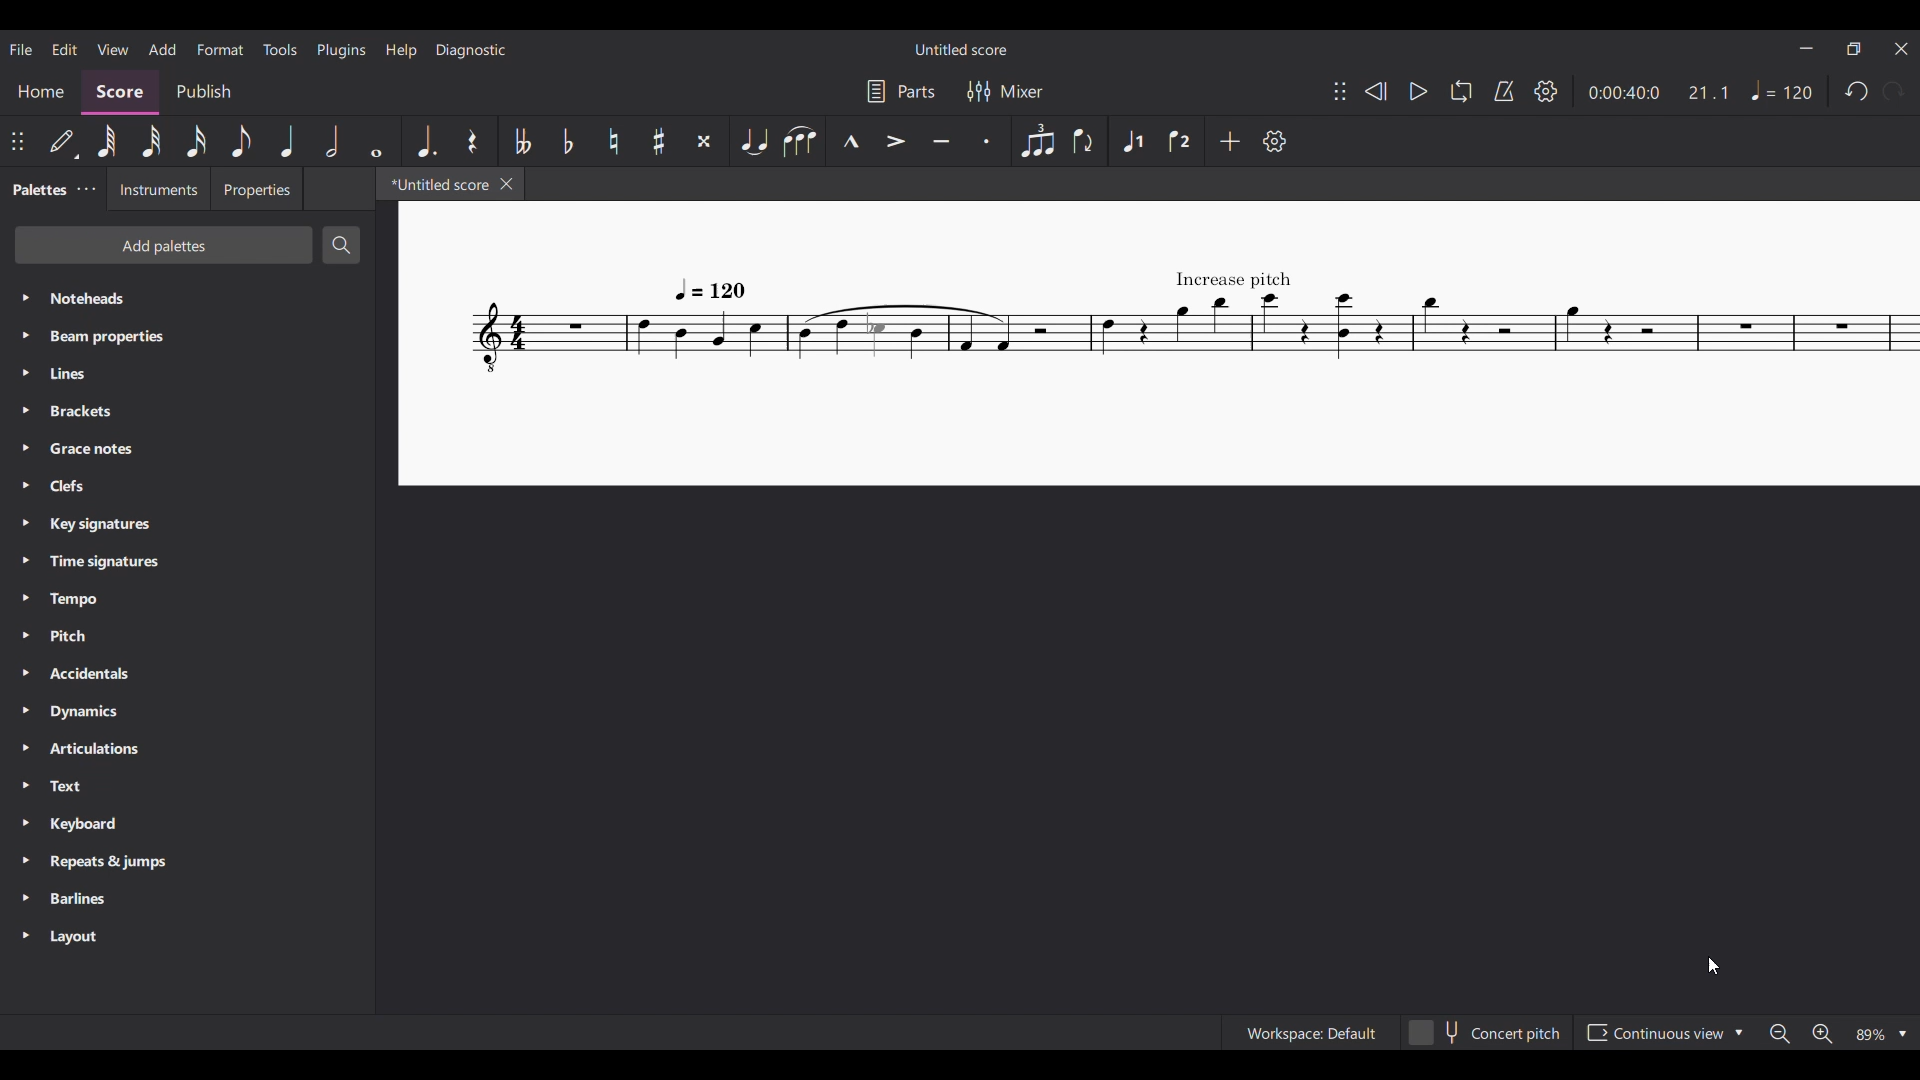 This screenshot has width=1920, height=1080. Describe the element at coordinates (86, 188) in the screenshot. I see `Palette settings` at that location.